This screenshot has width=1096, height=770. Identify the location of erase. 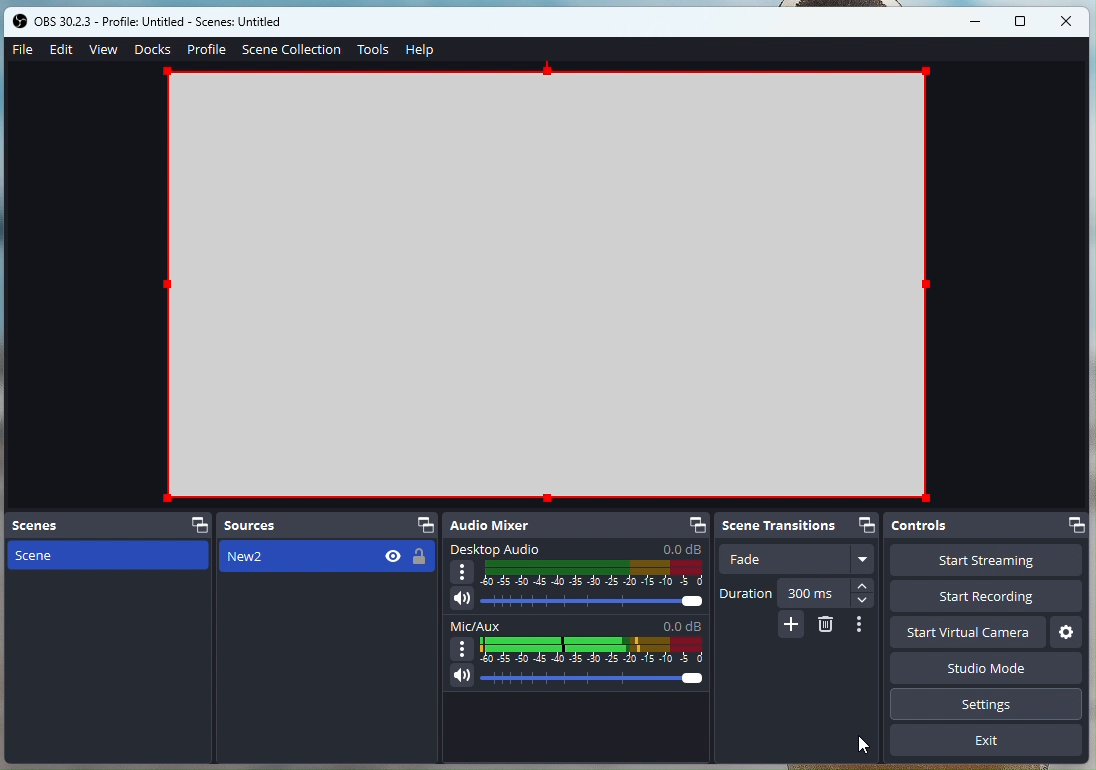
(827, 626).